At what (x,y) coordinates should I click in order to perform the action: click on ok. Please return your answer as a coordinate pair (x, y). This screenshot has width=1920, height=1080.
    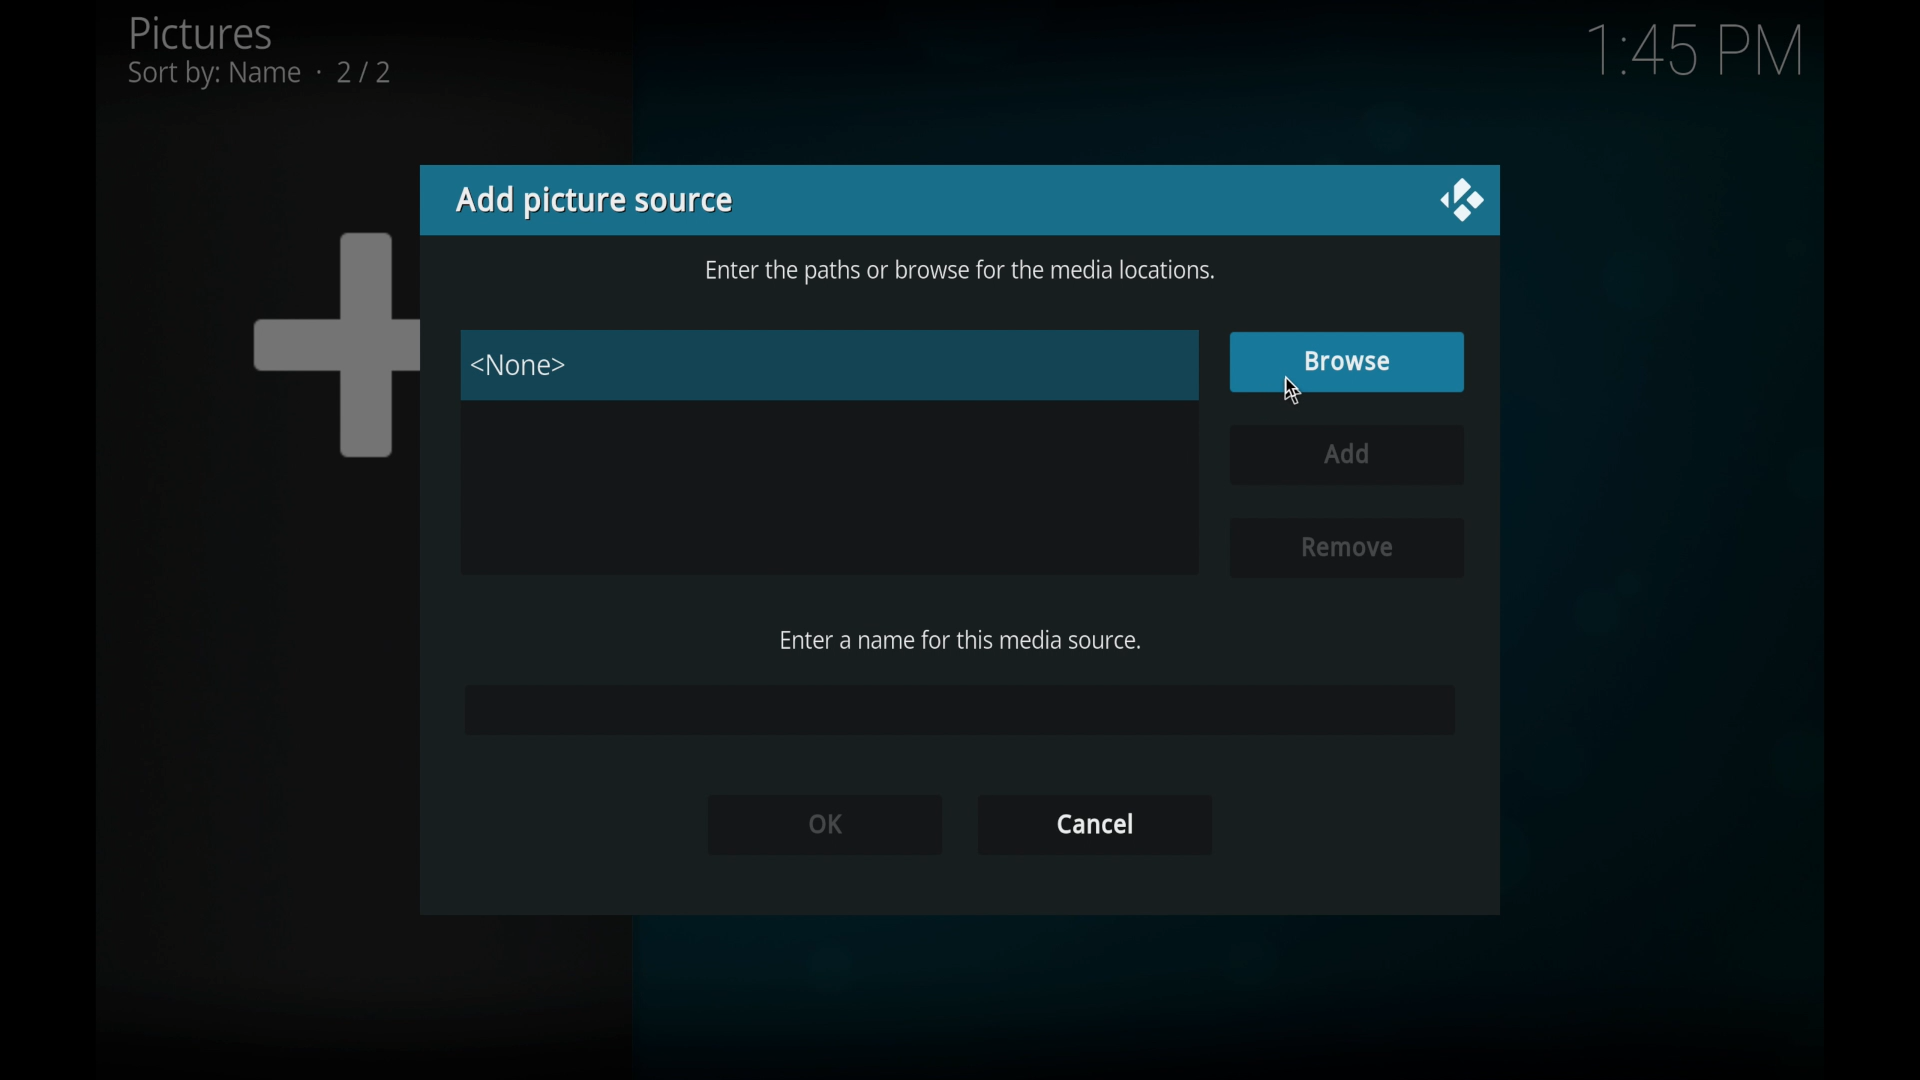
    Looking at the image, I should click on (823, 823).